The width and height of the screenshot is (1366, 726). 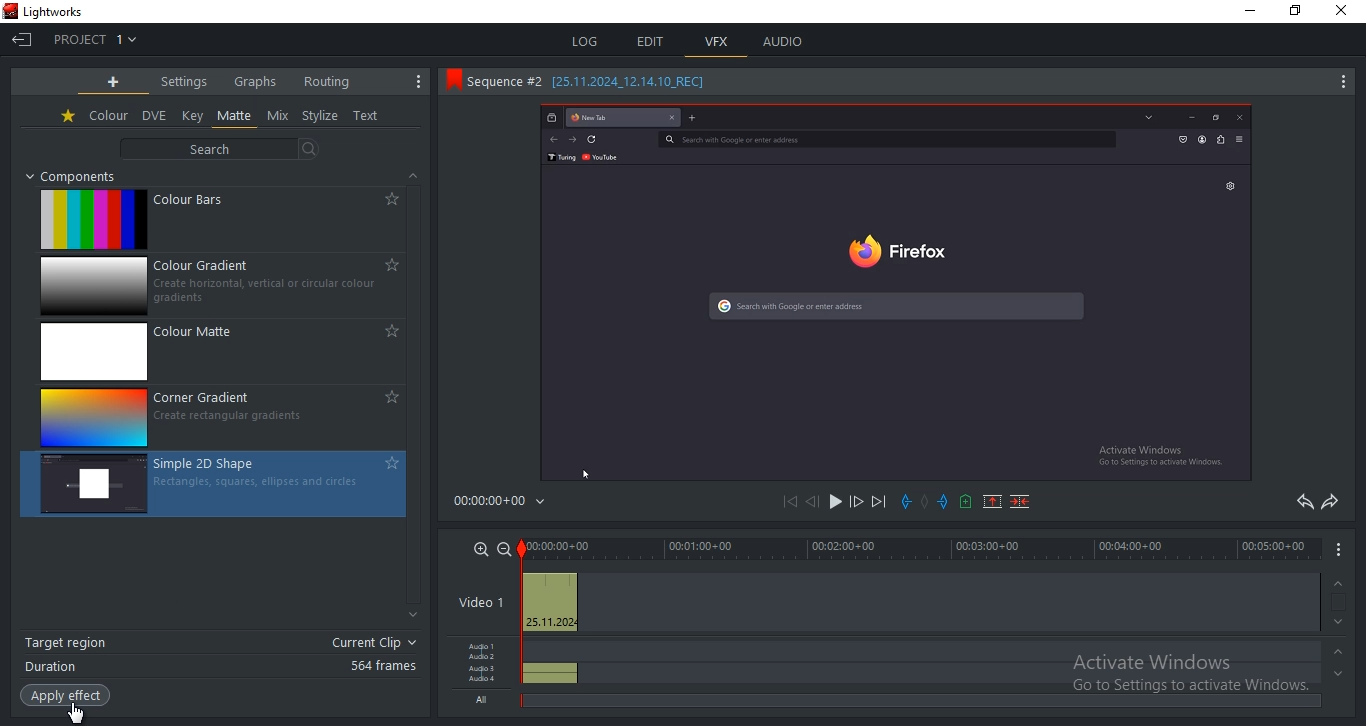 What do you see at coordinates (420, 81) in the screenshot?
I see `show setting menu` at bounding box center [420, 81].